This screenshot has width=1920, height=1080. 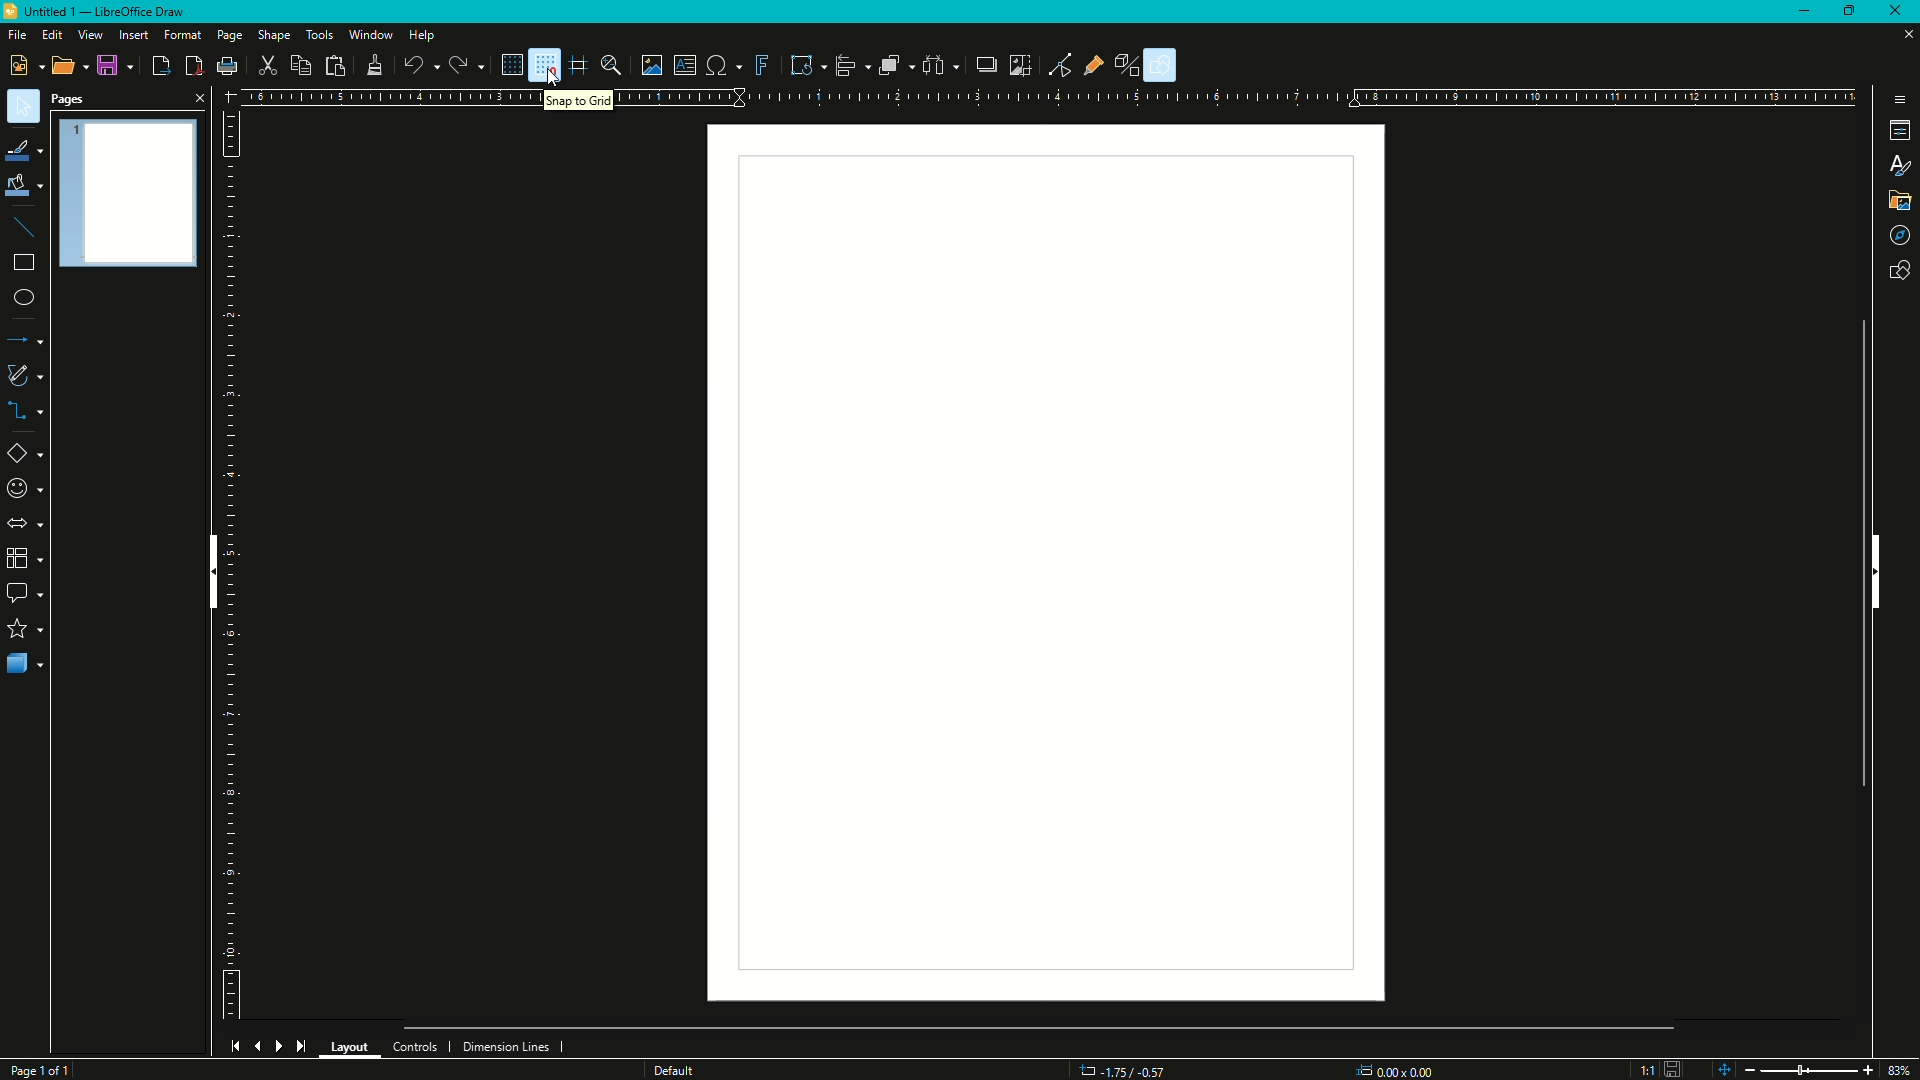 I want to click on Crop Image, so click(x=1023, y=68).